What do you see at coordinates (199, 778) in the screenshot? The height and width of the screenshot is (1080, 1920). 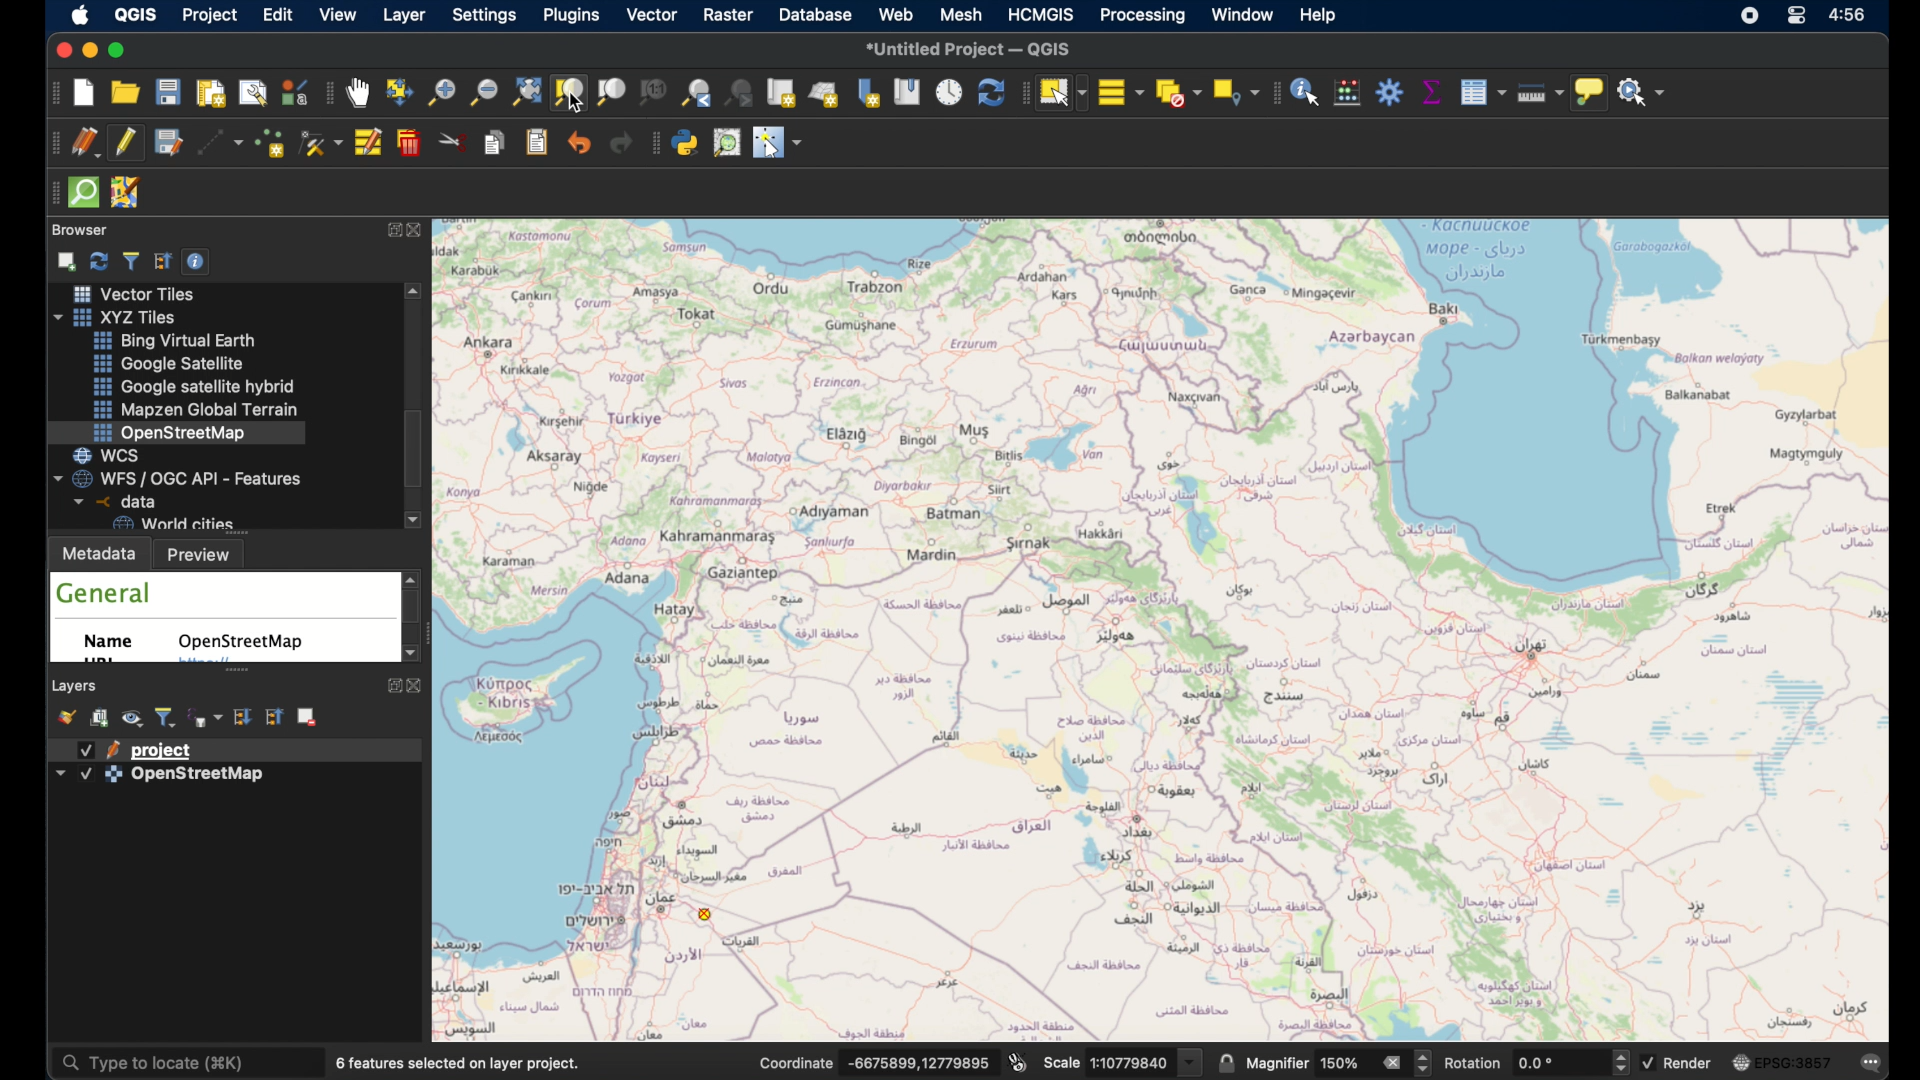 I see `openstreetmap layer` at bounding box center [199, 778].